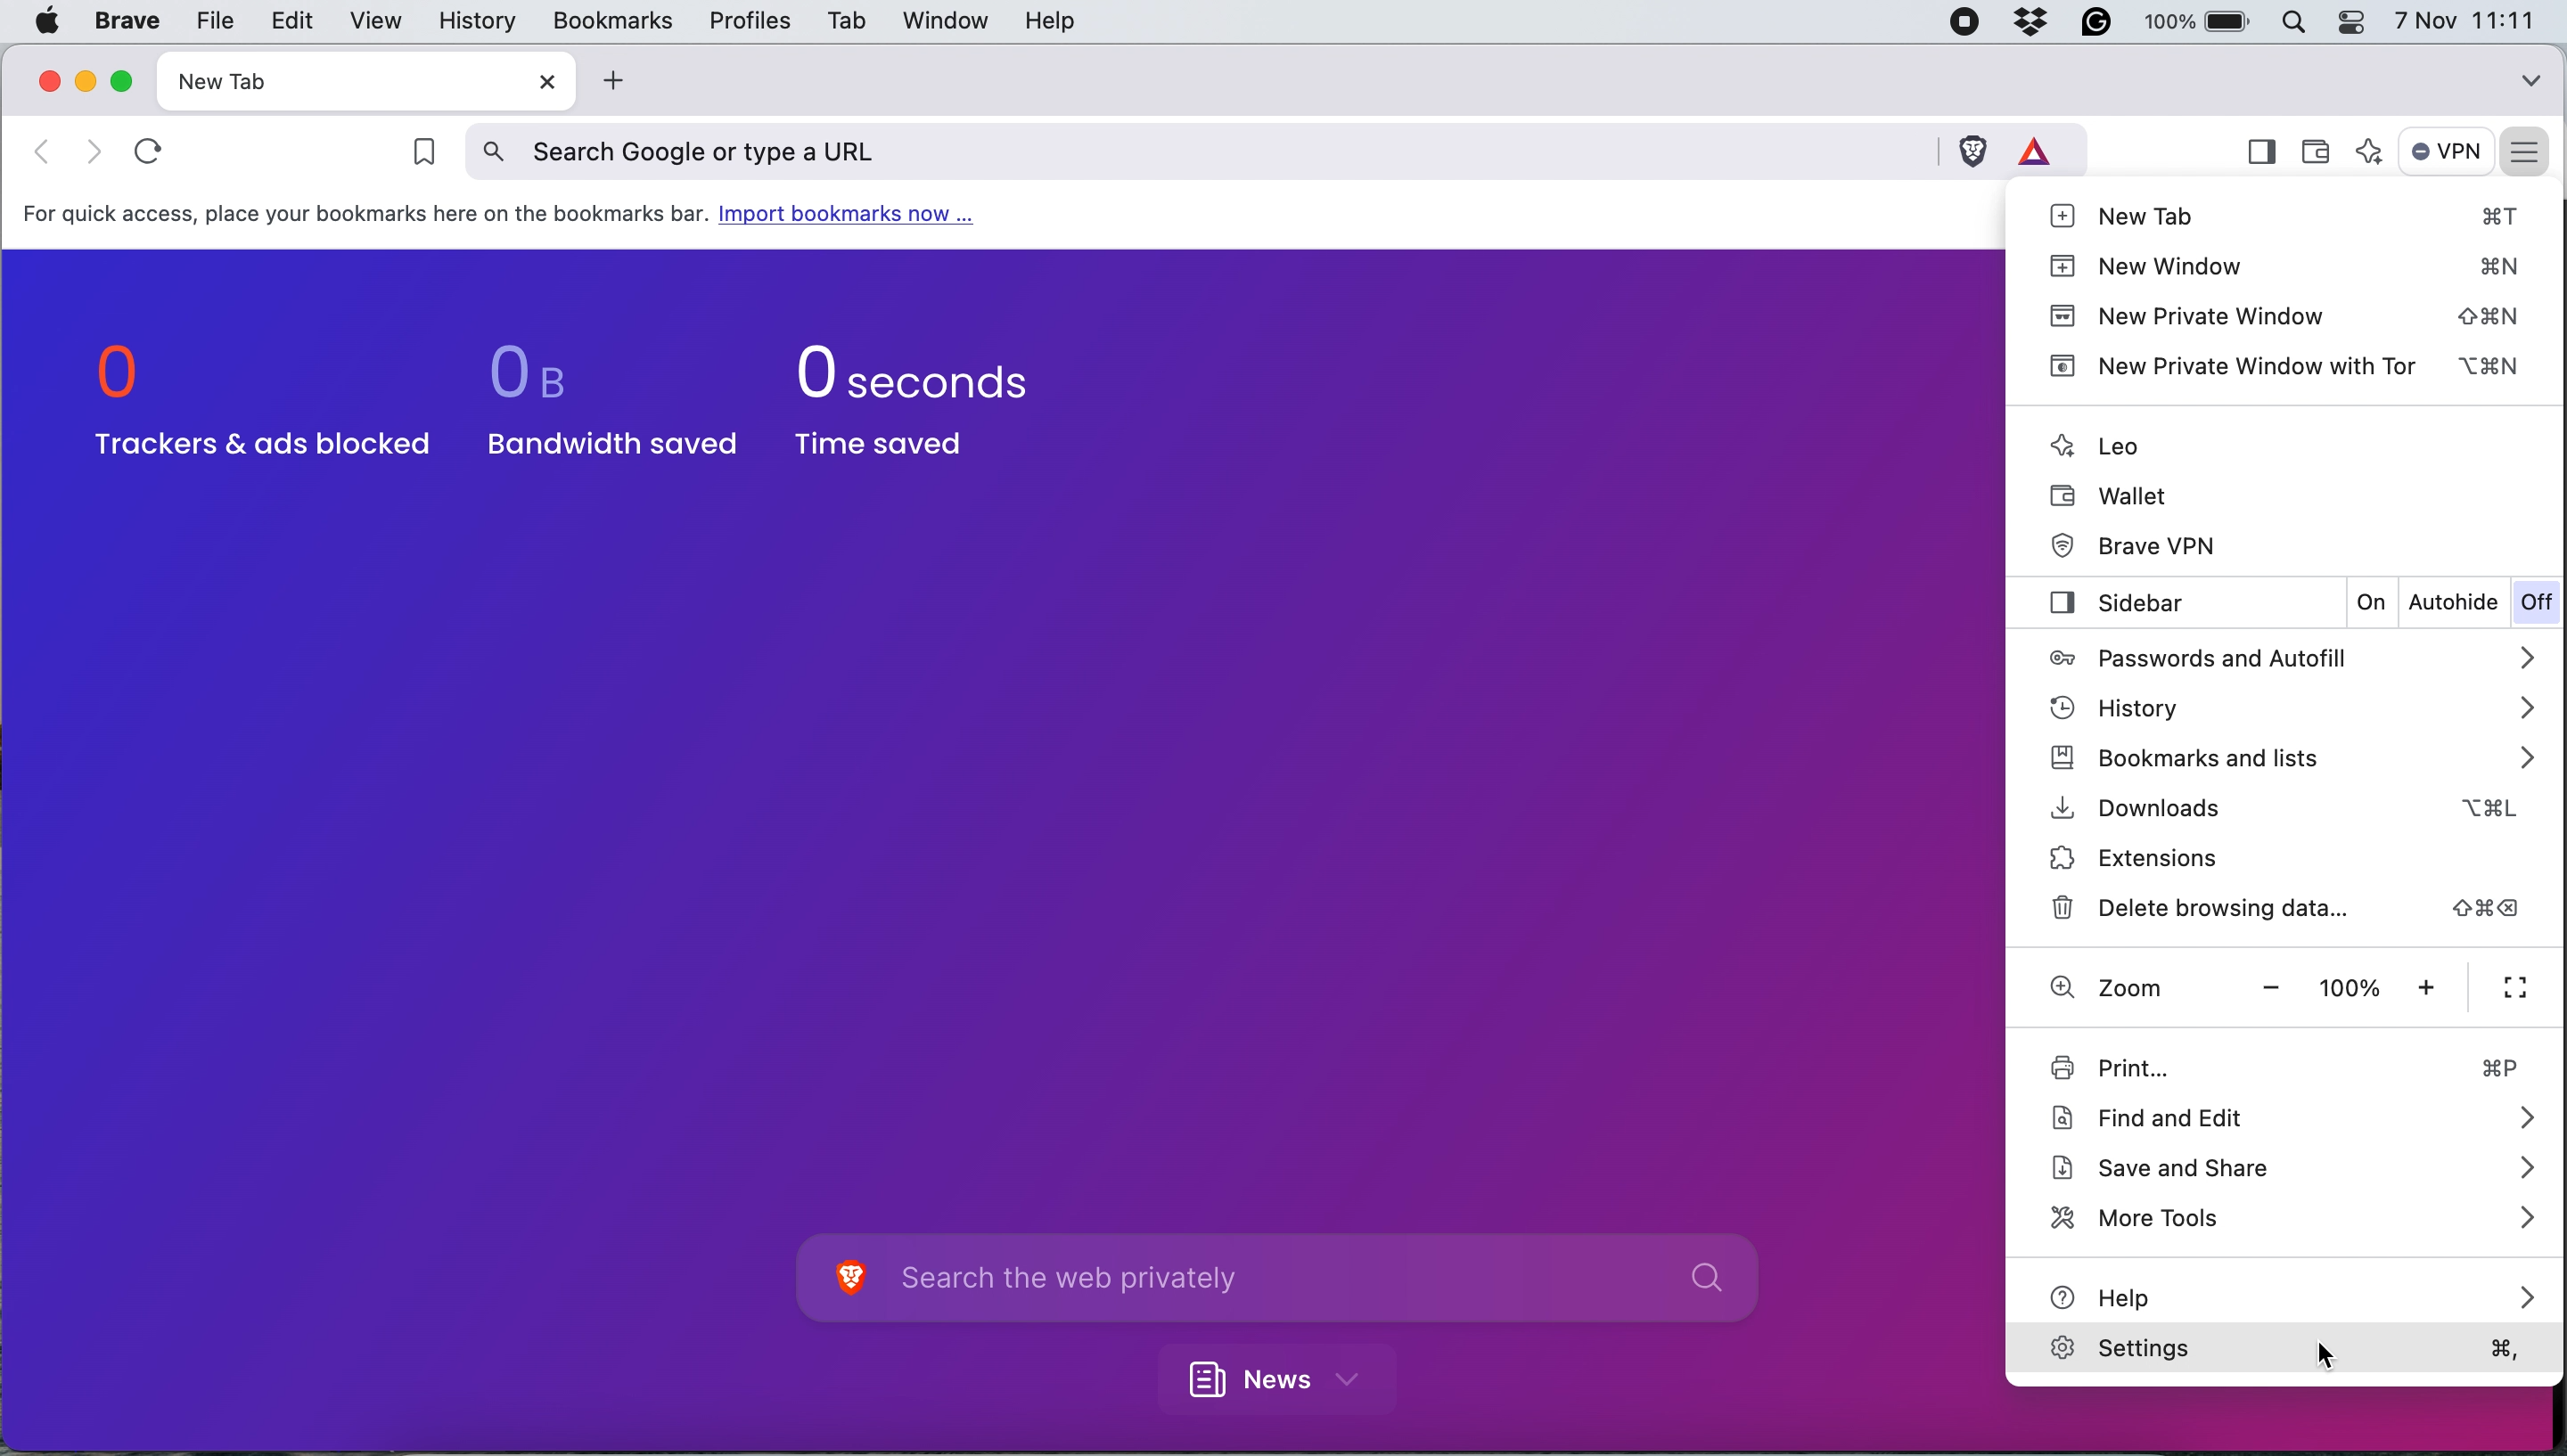 Image resolution: width=2567 pixels, height=1456 pixels. Describe the element at coordinates (2116, 494) in the screenshot. I see `wallet` at that location.